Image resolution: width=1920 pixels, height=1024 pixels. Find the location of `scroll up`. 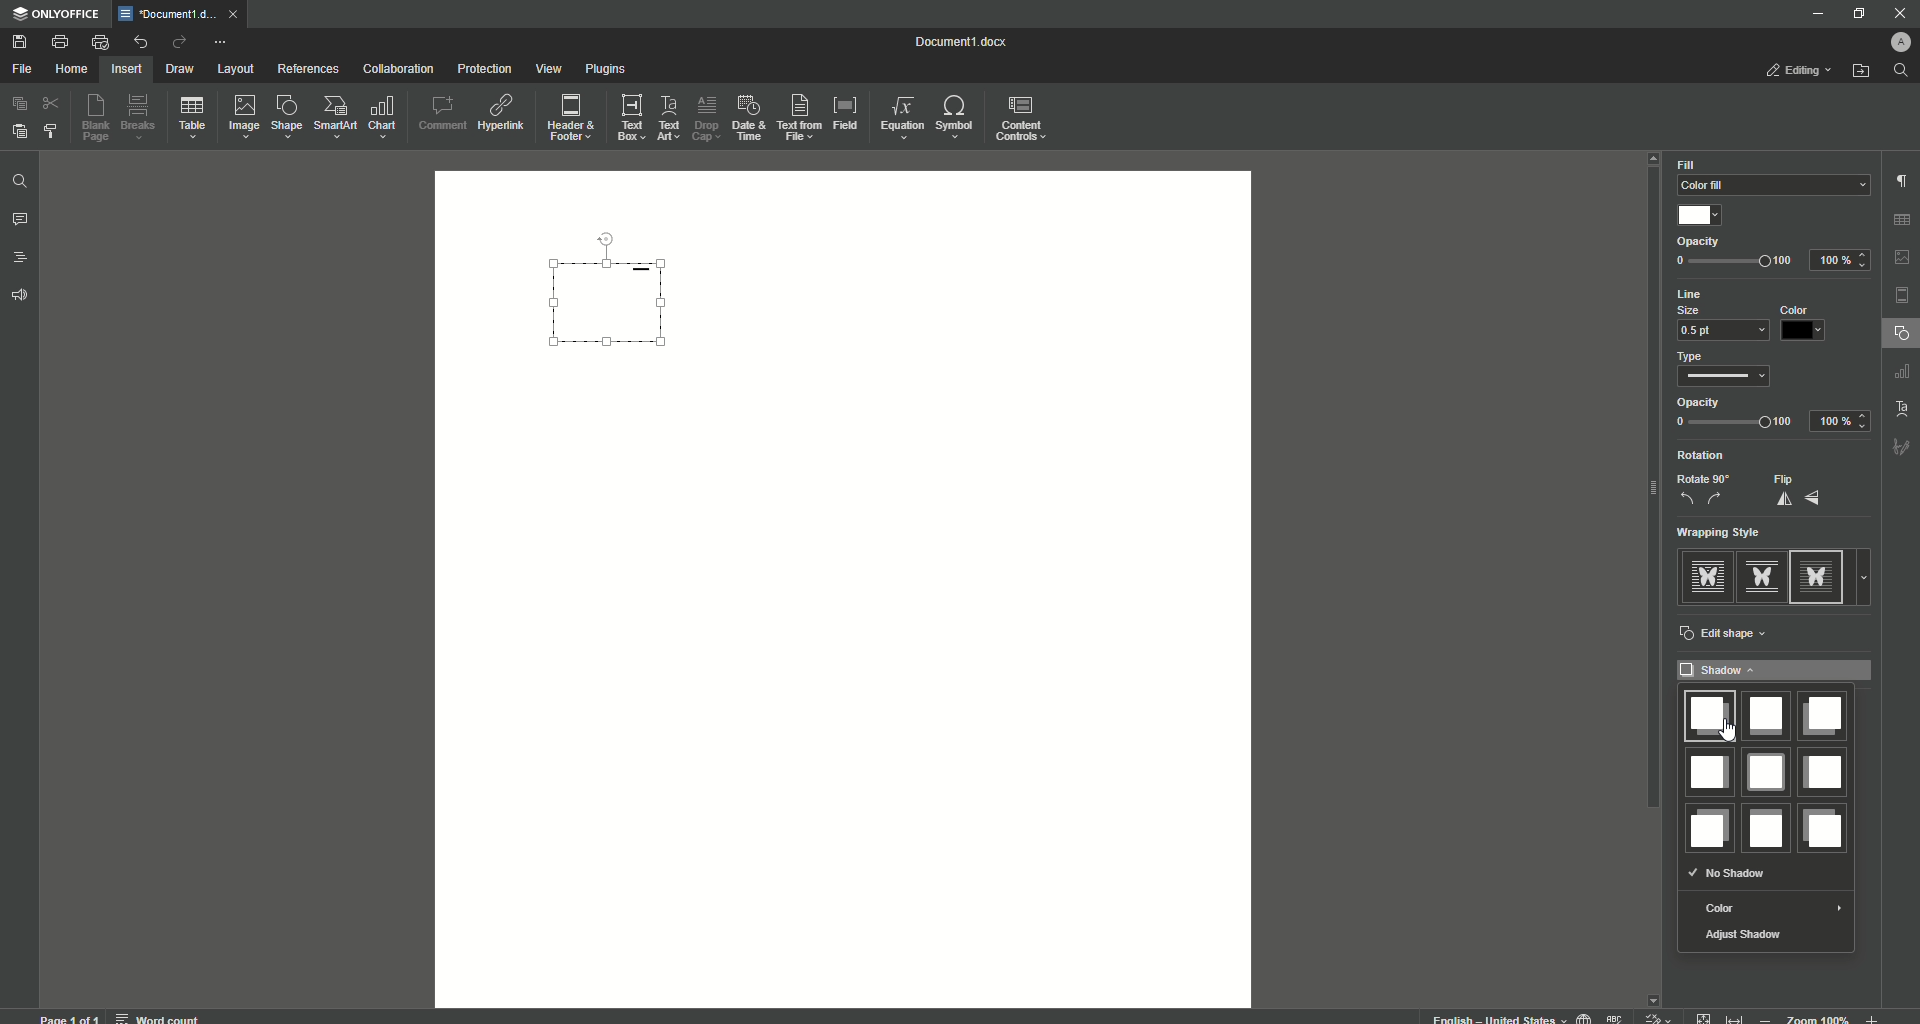

scroll up is located at coordinates (1654, 159).